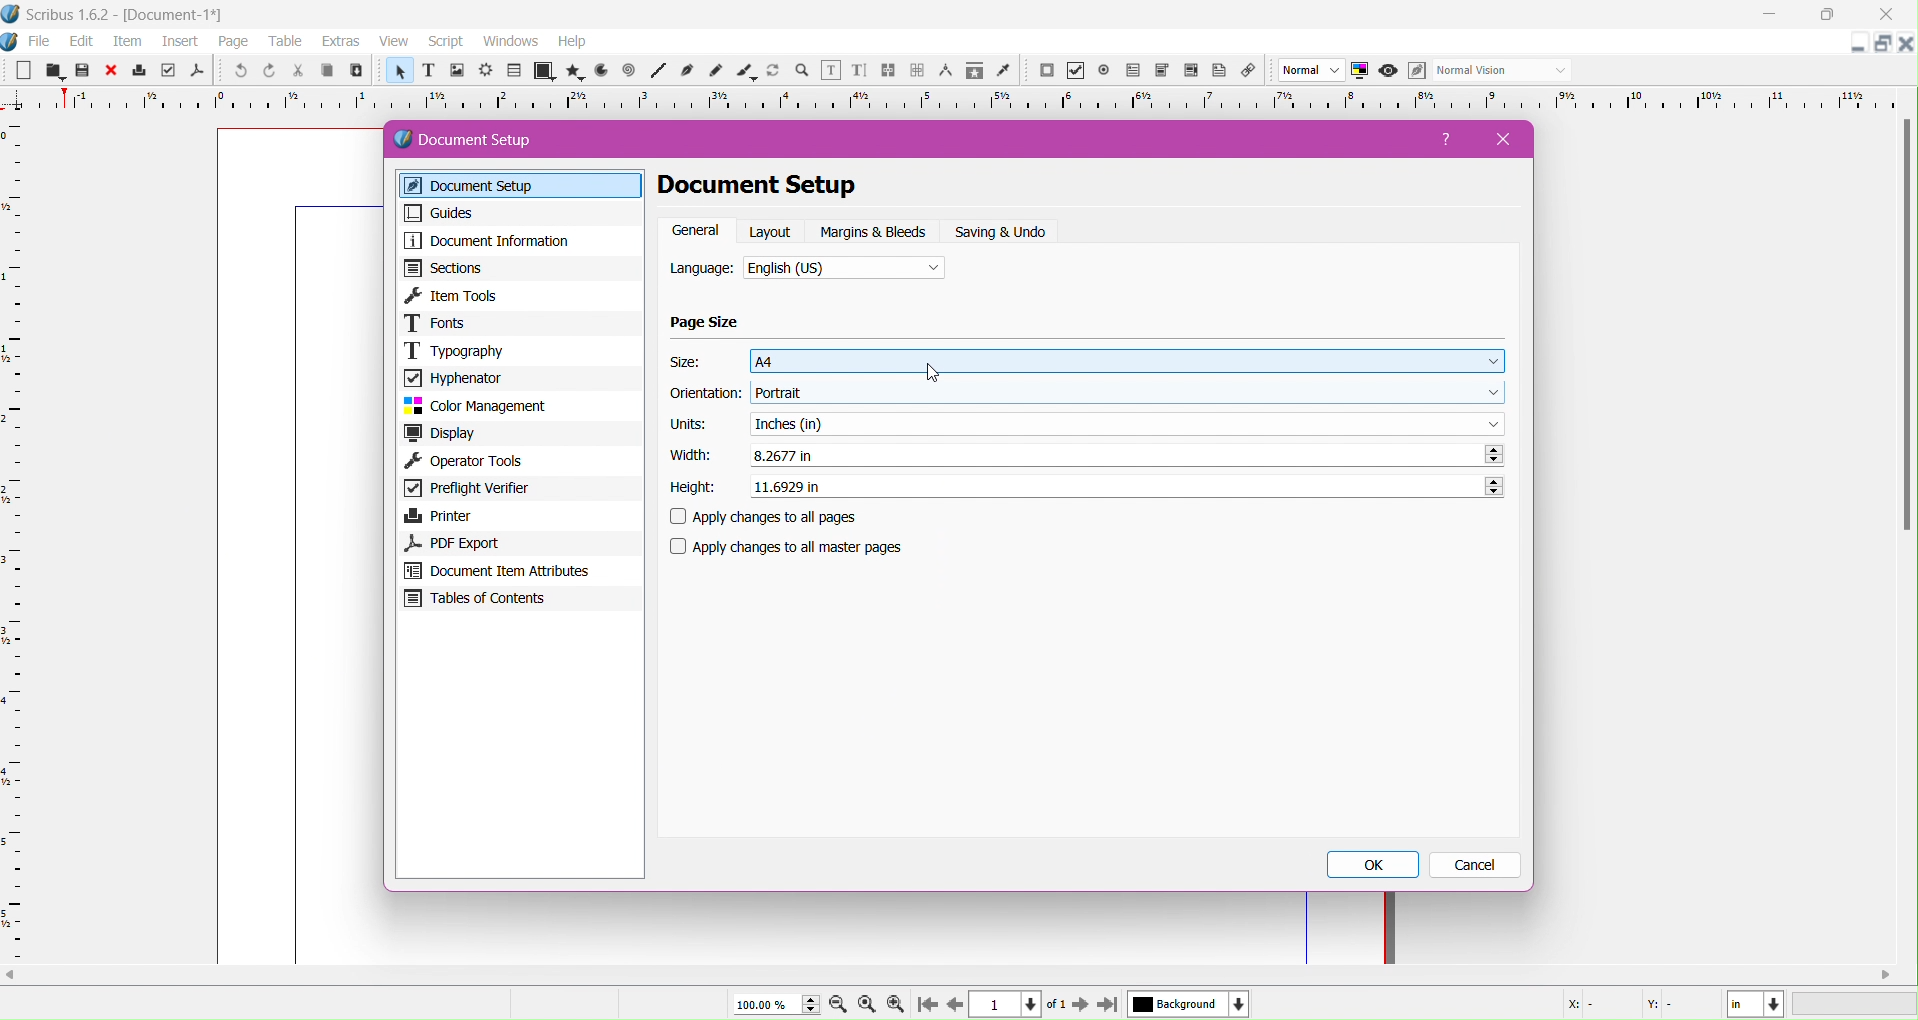  Describe the element at coordinates (12, 14) in the screenshot. I see `app icon` at that location.